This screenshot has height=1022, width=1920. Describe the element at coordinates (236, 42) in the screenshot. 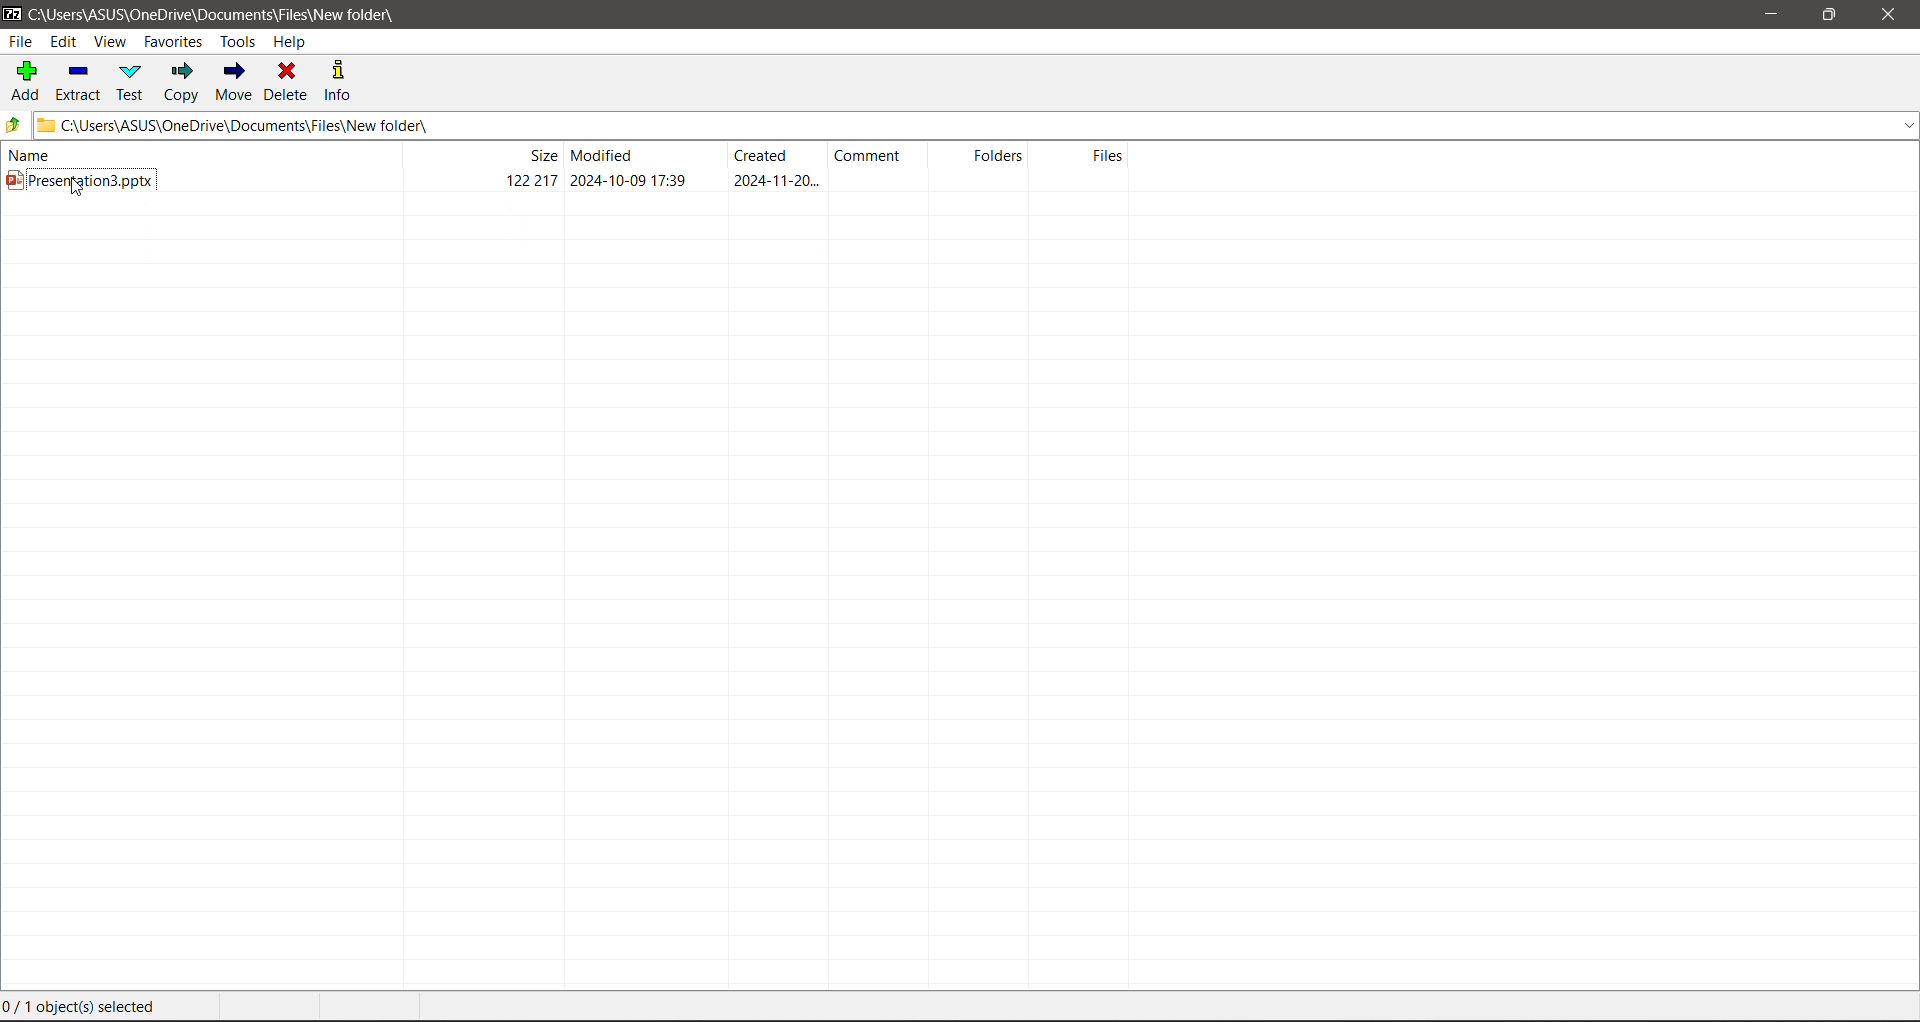

I see `Tools` at that location.